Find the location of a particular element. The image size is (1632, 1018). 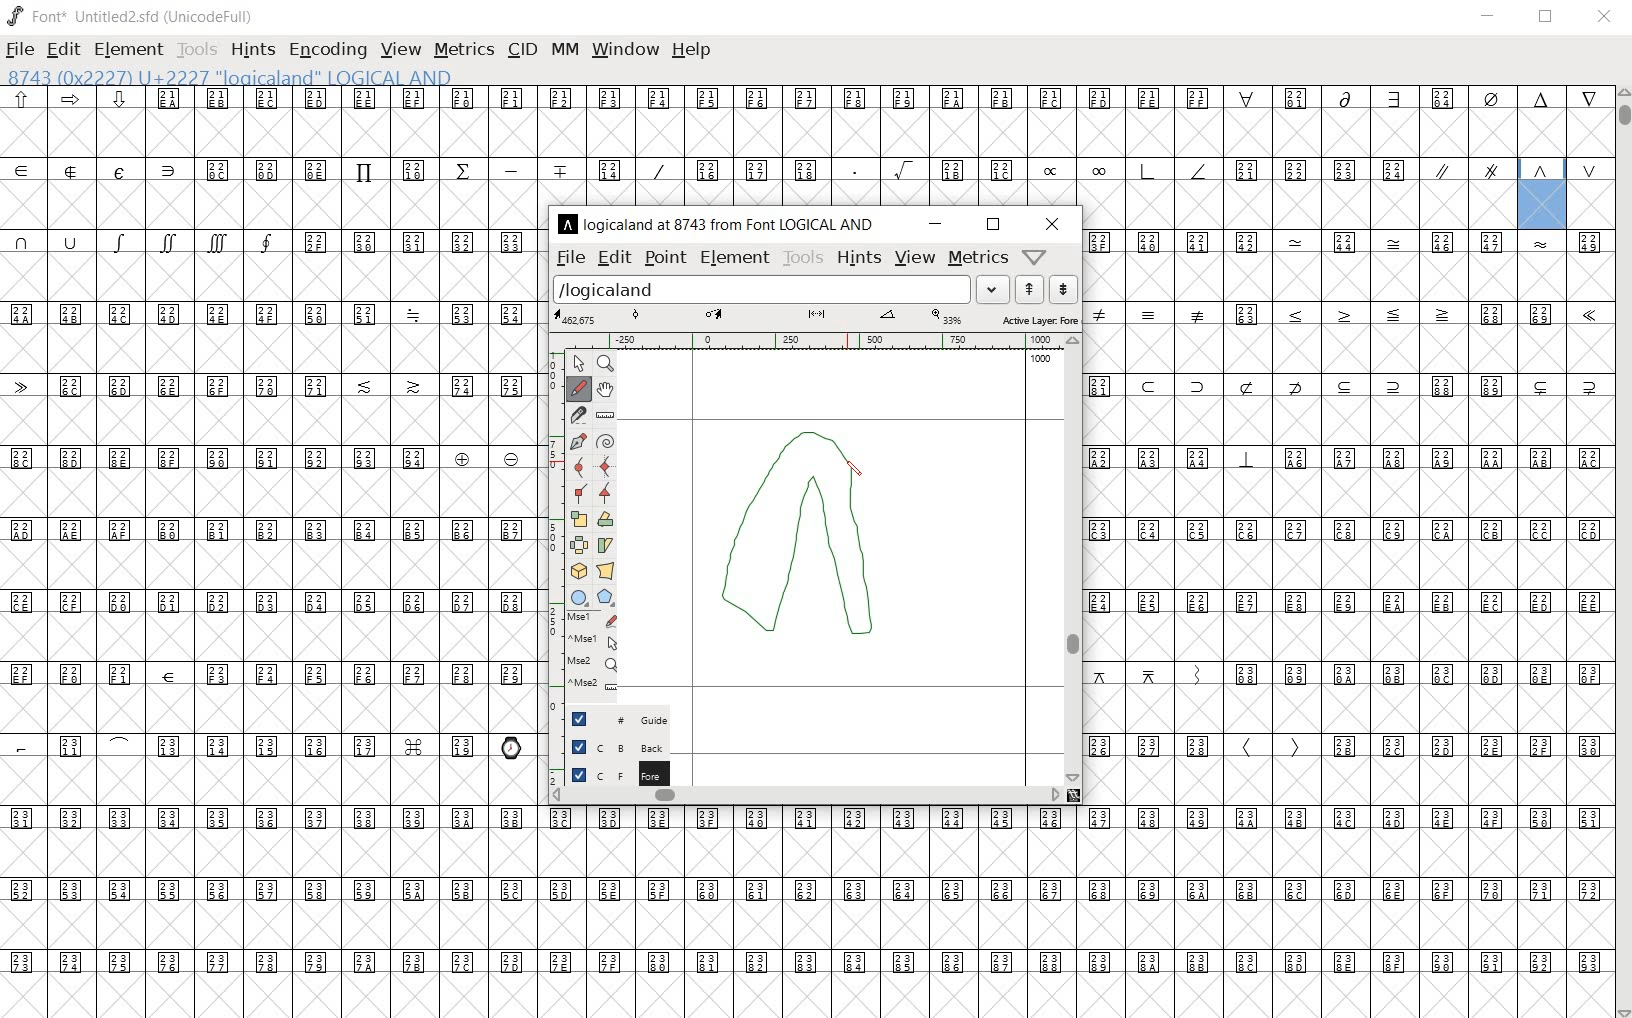

point is located at coordinates (665, 258).